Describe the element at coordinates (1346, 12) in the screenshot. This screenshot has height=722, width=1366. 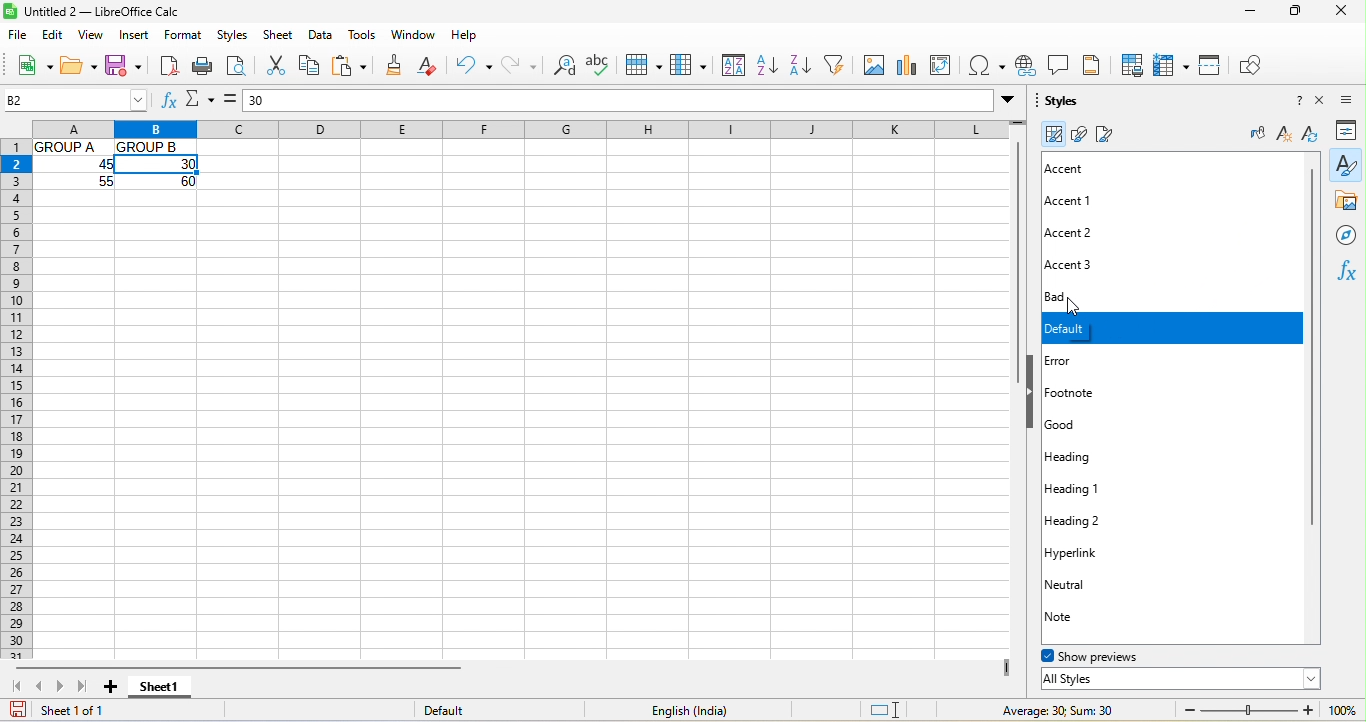
I see `close` at that location.